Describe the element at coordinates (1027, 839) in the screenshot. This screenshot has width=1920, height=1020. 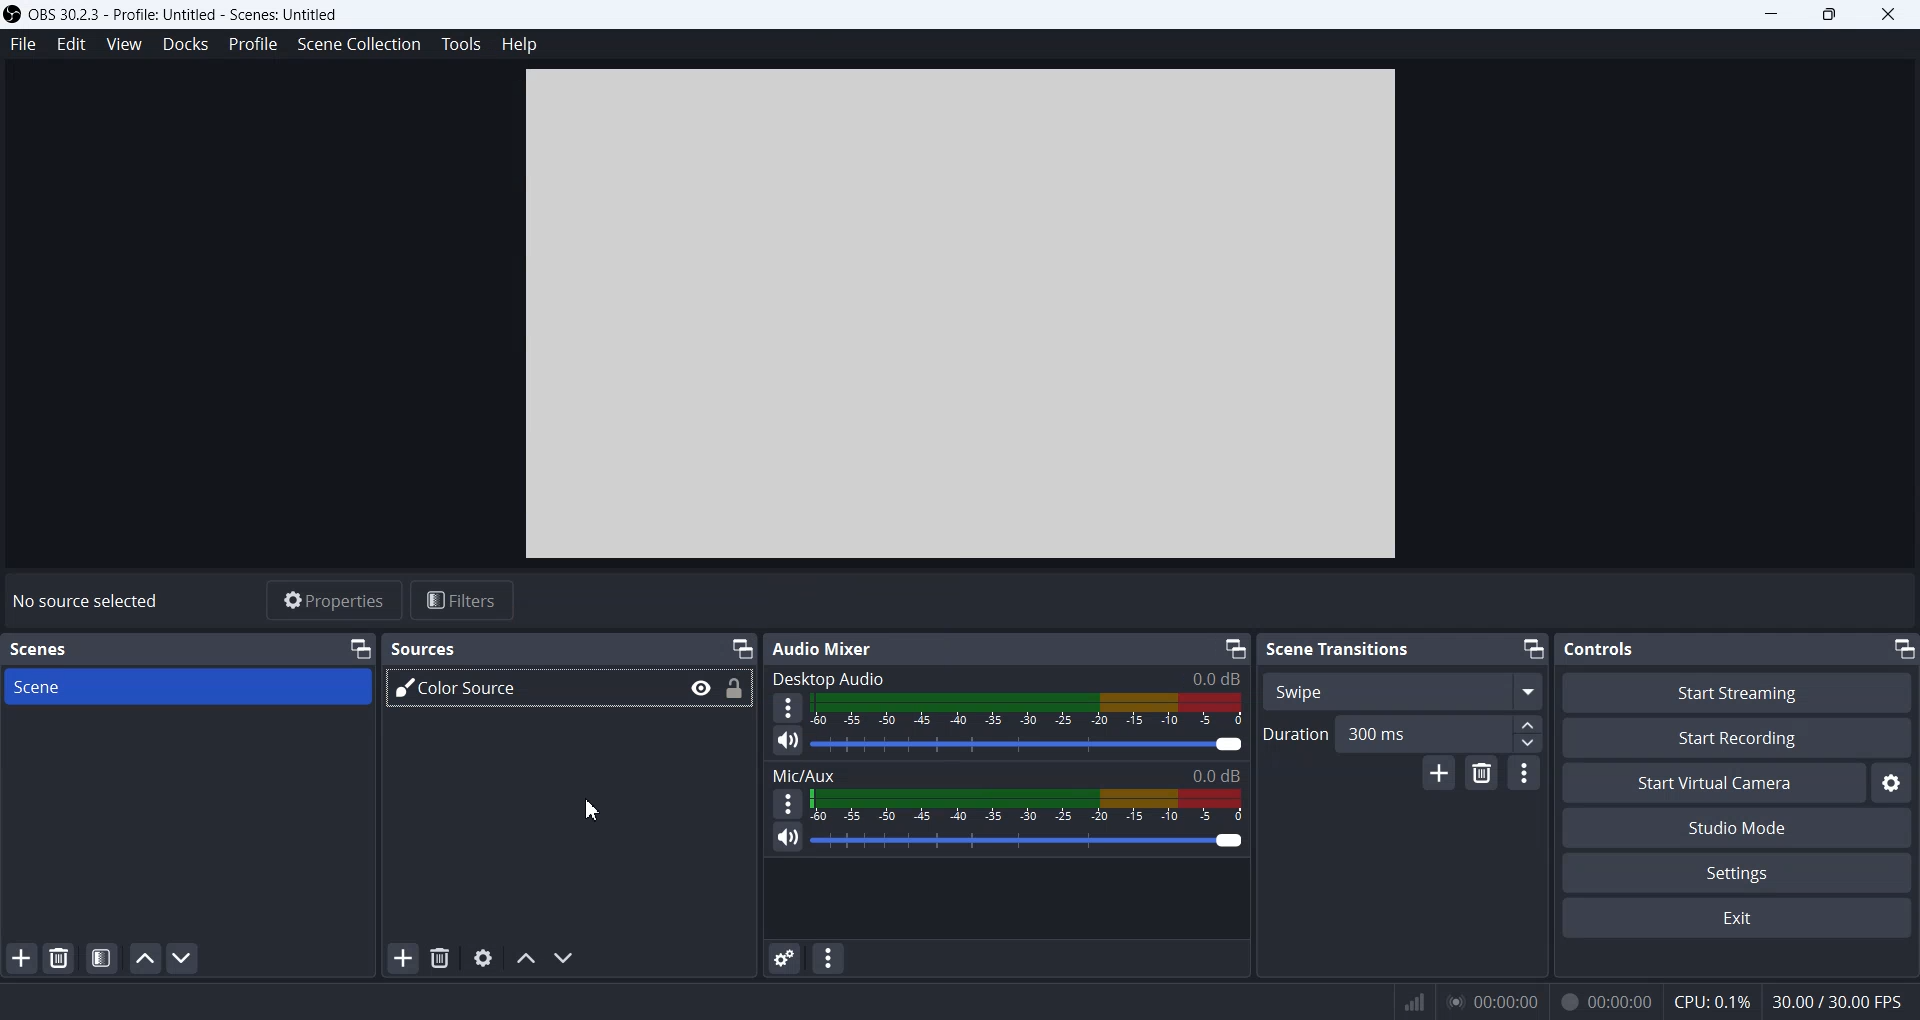
I see `Volume Adjuster` at that location.